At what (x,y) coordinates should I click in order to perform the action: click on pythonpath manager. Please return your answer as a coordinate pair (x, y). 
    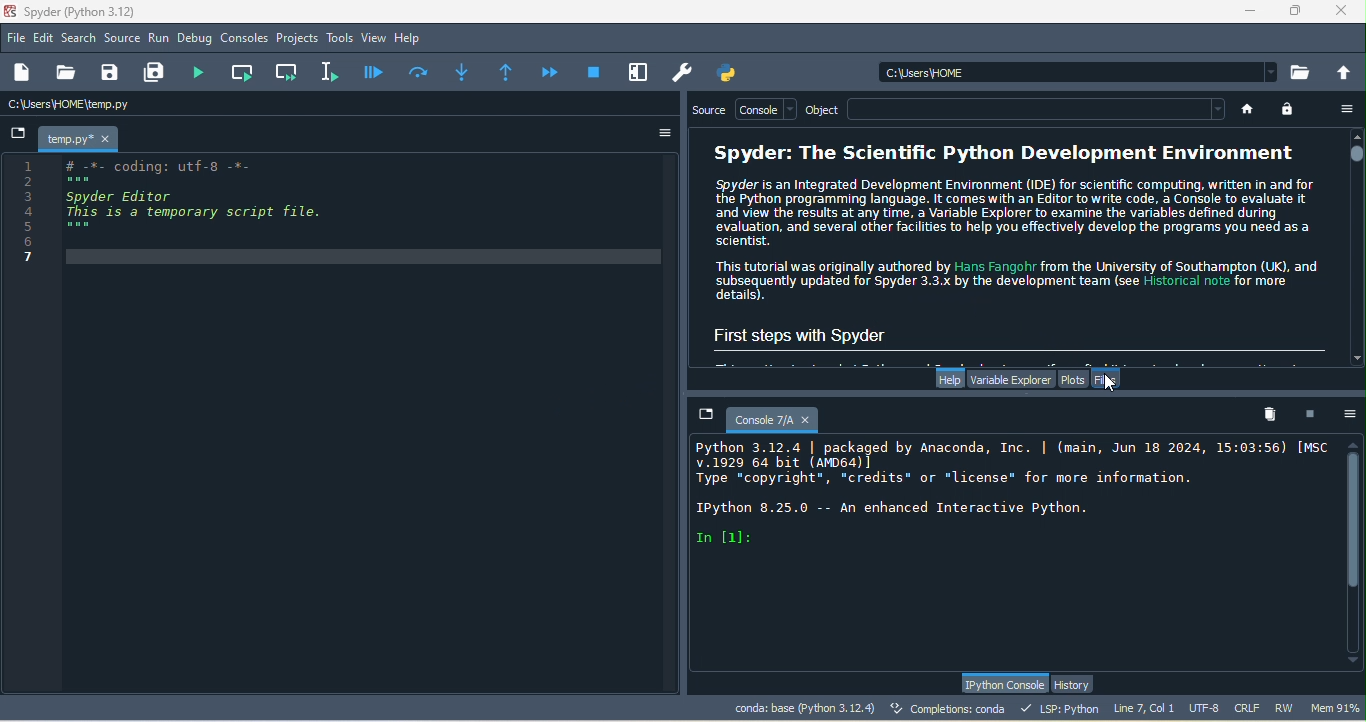
    Looking at the image, I should click on (732, 73).